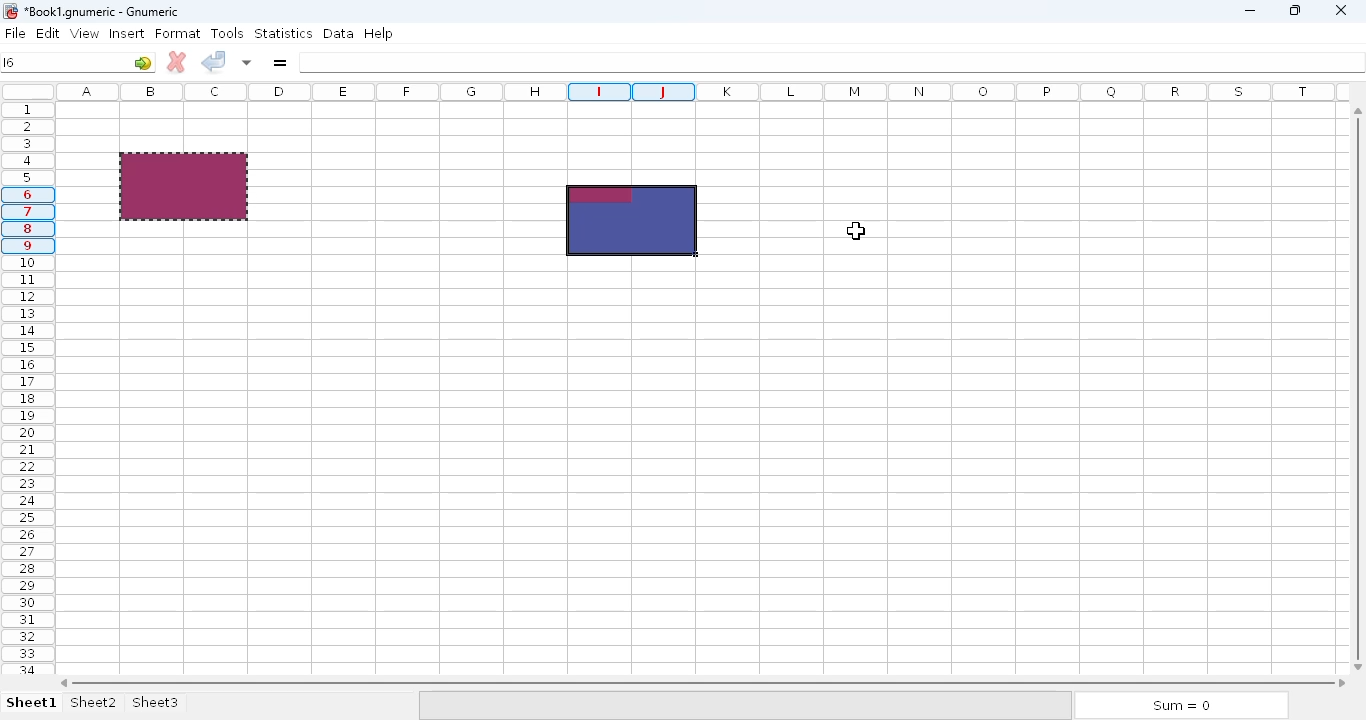 The image size is (1366, 720). Describe the element at coordinates (184, 186) in the screenshot. I see `copied range` at that location.